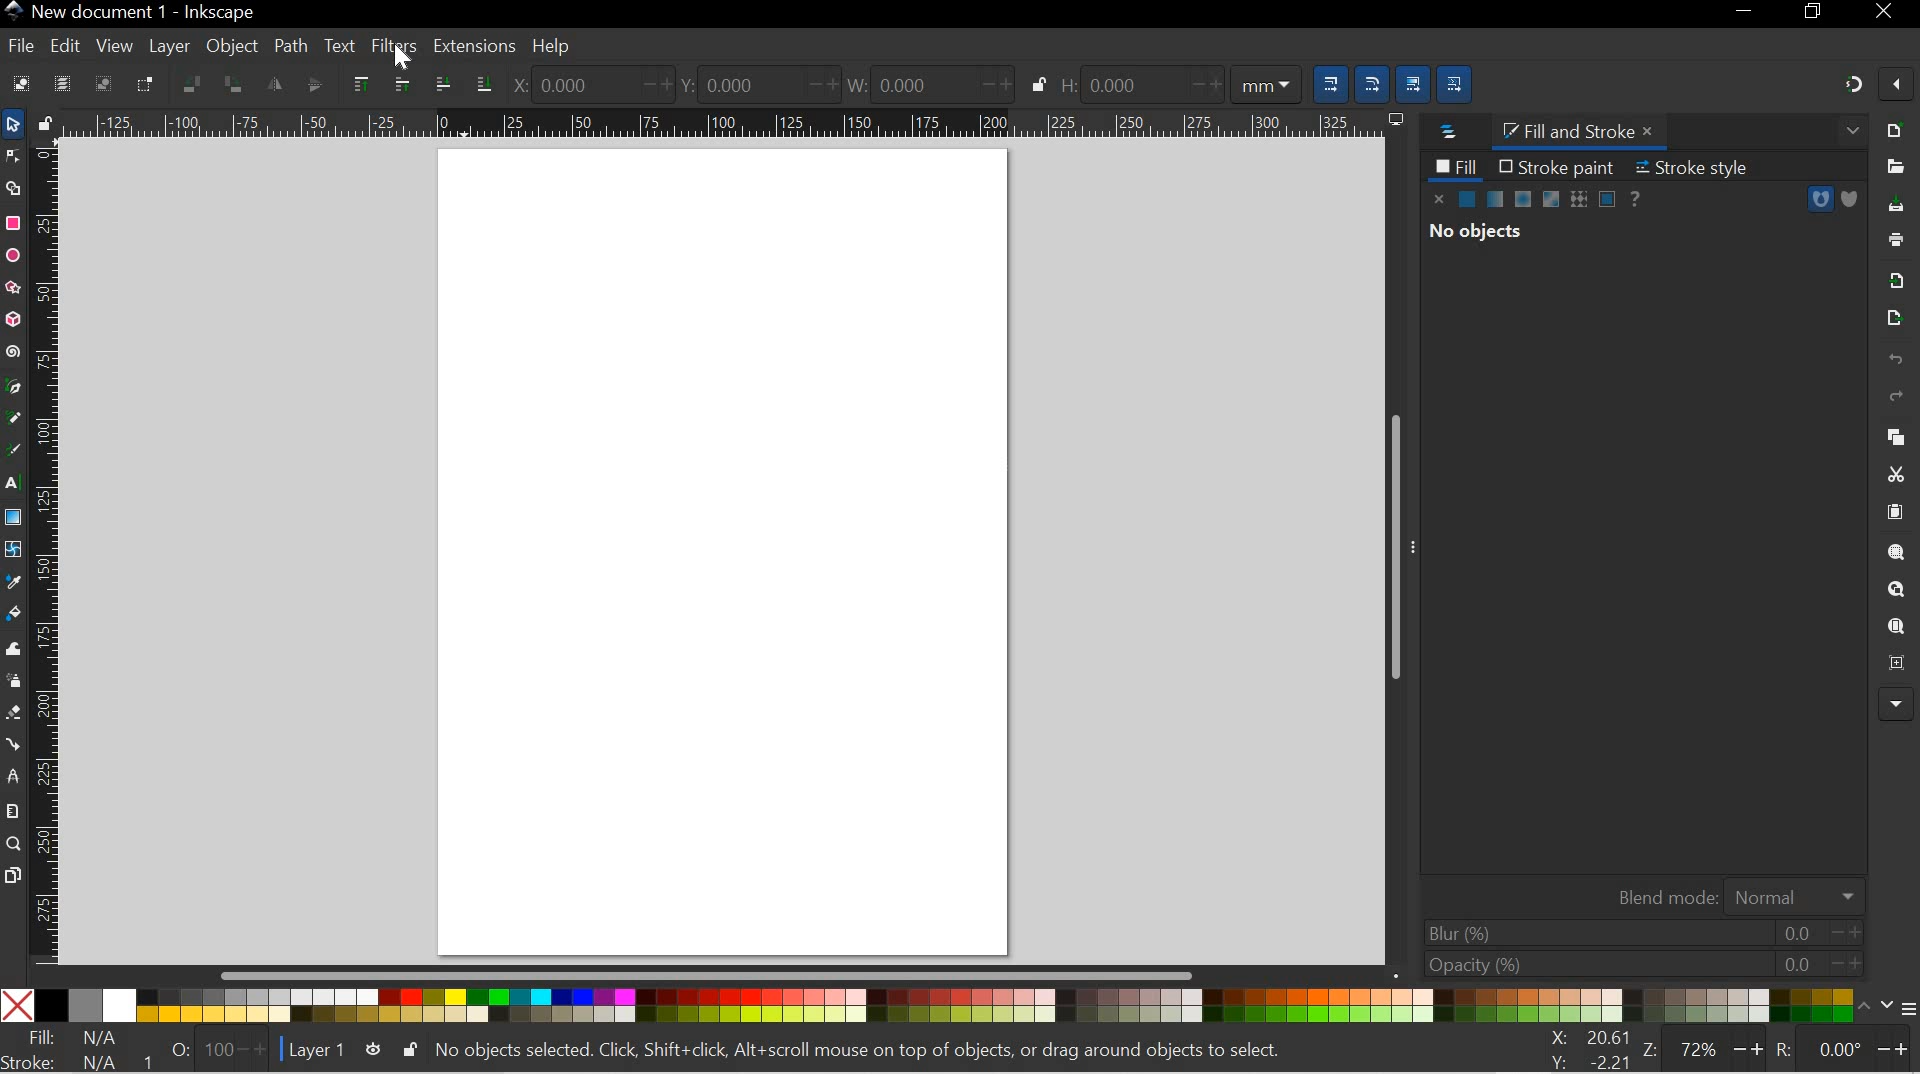 Image resolution: width=1920 pixels, height=1074 pixels. I want to click on STROKE PAINT, so click(1556, 166).